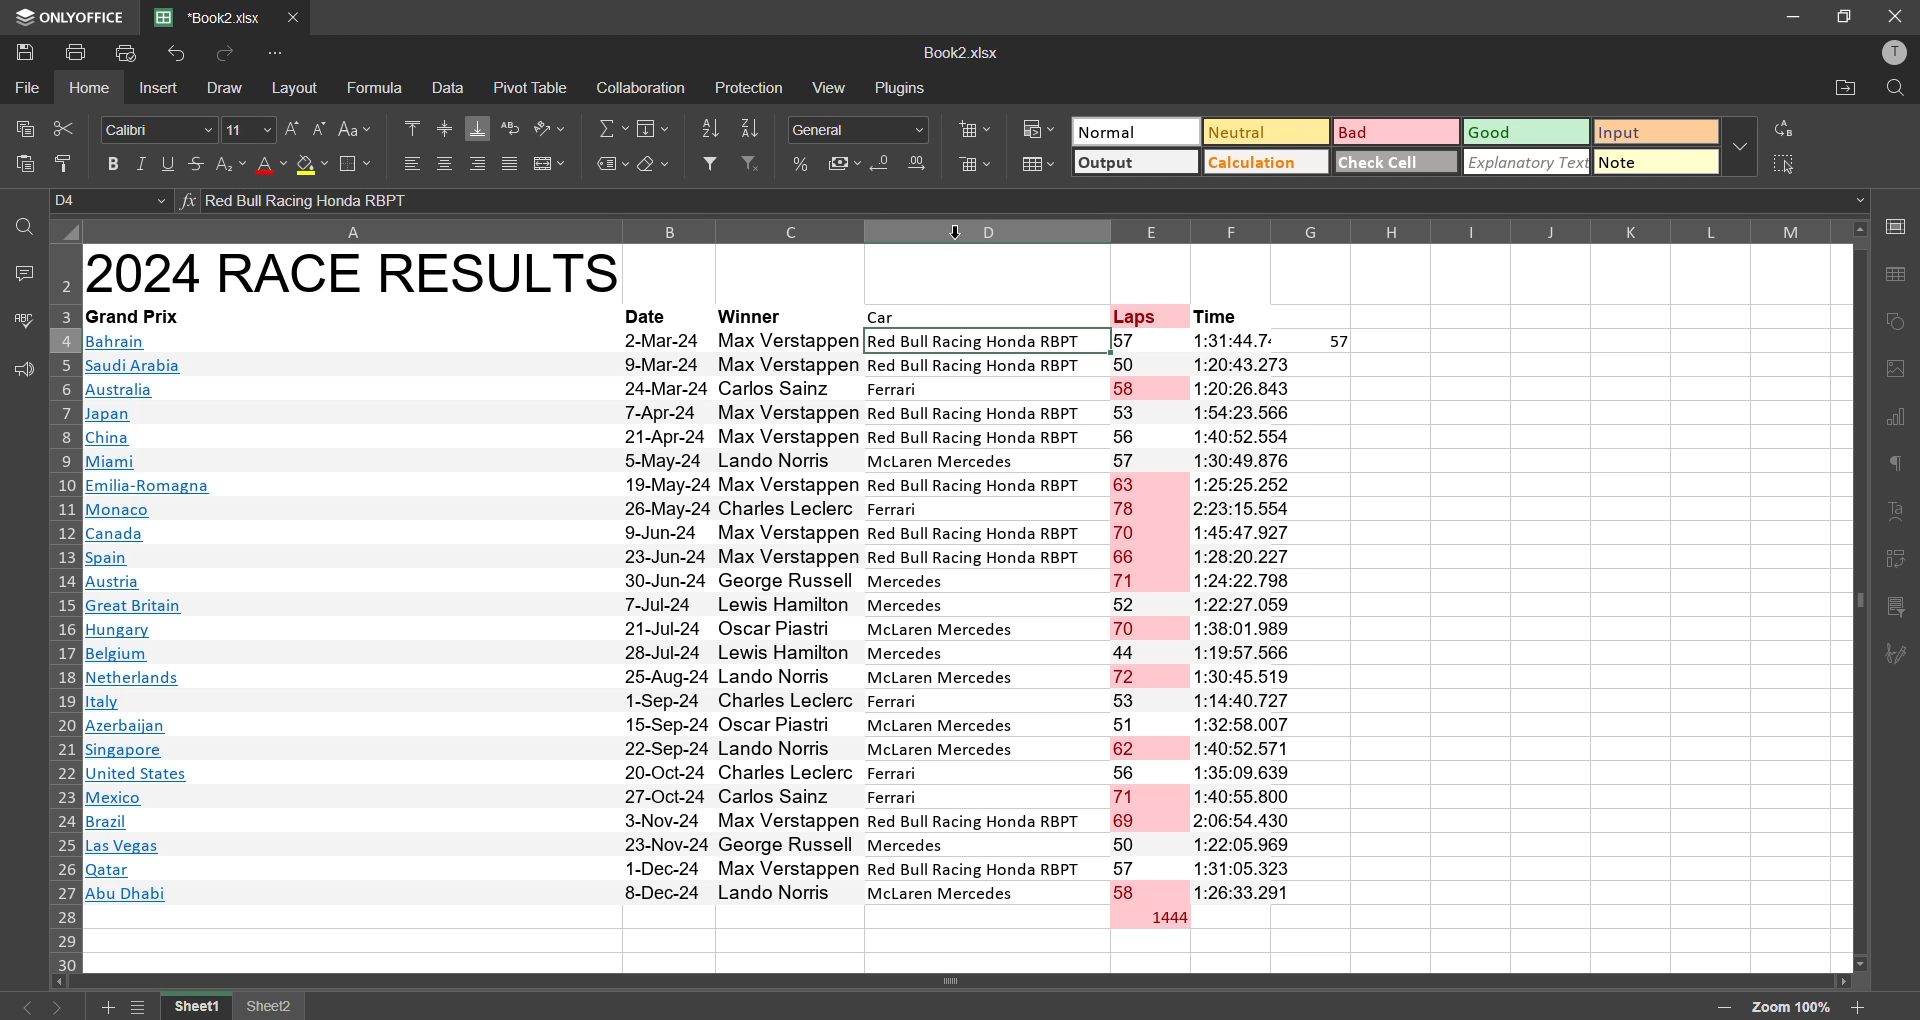 The image size is (1920, 1020). What do you see at coordinates (482, 163) in the screenshot?
I see `align right` at bounding box center [482, 163].